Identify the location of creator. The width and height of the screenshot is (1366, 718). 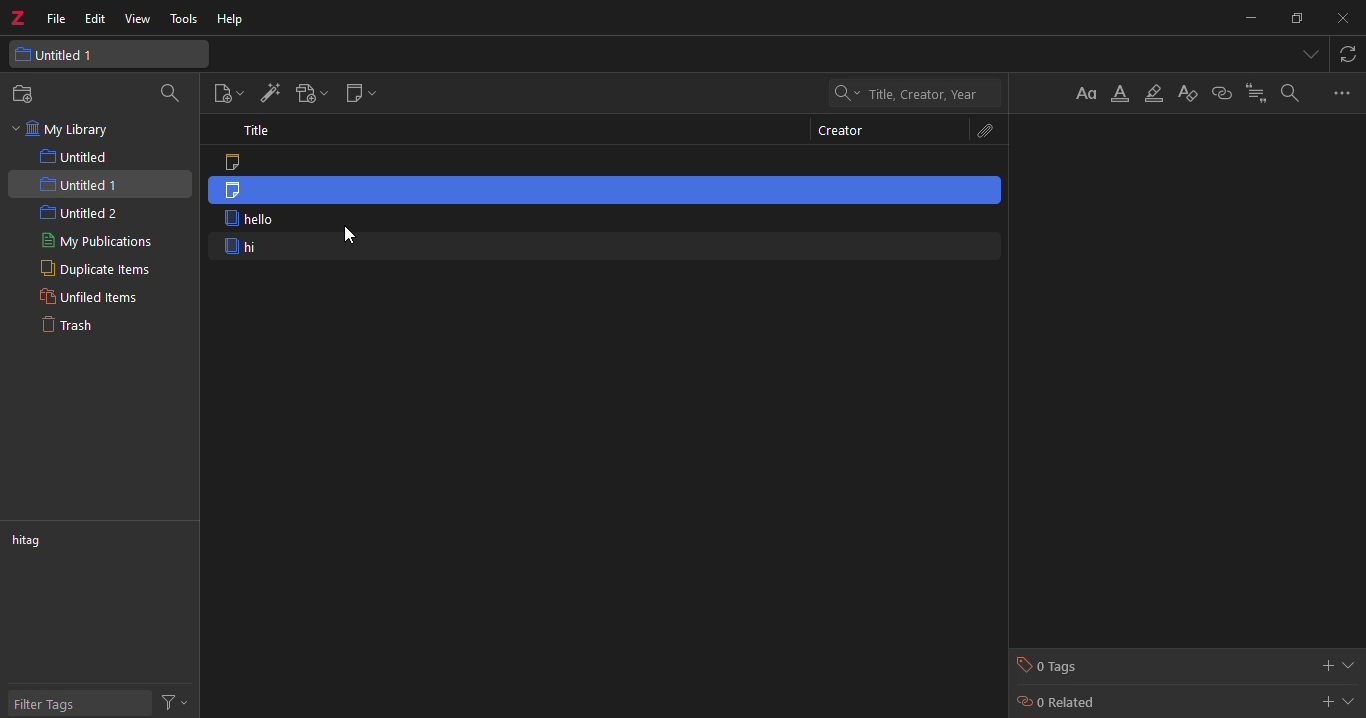
(842, 130).